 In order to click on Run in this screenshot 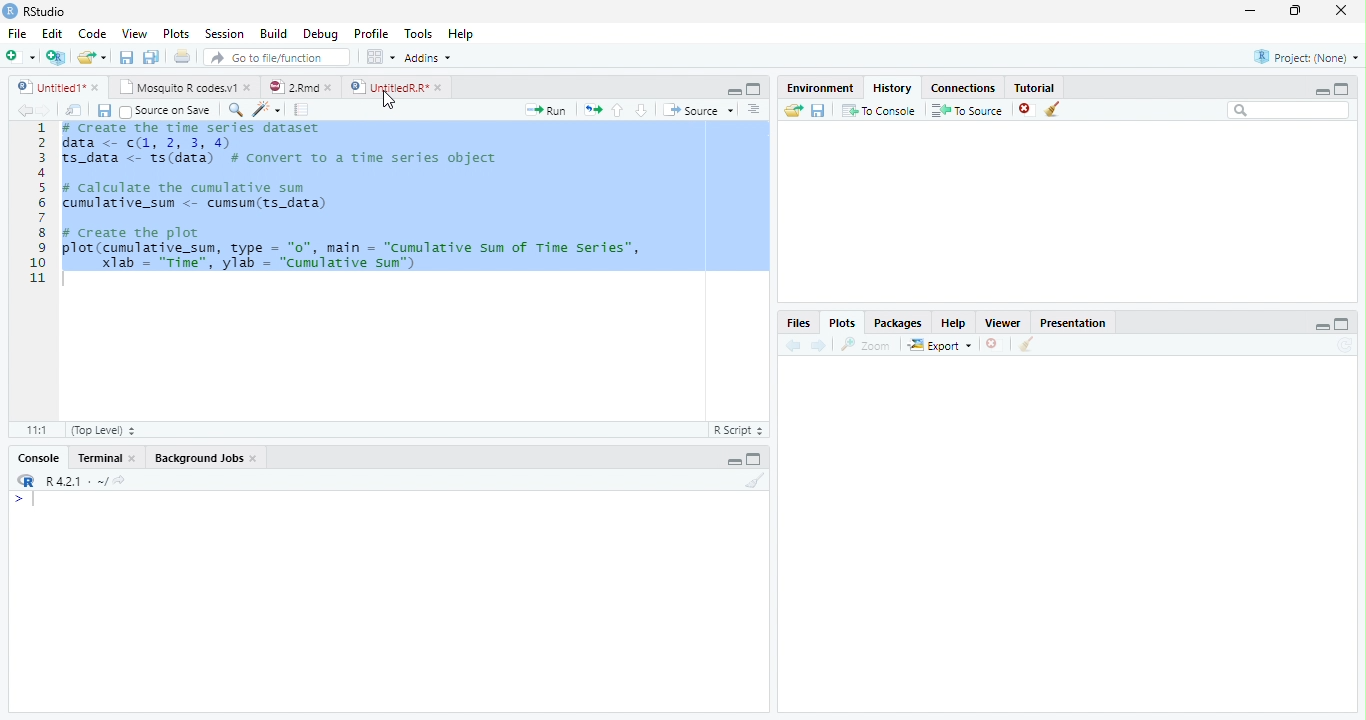, I will do `click(543, 111)`.